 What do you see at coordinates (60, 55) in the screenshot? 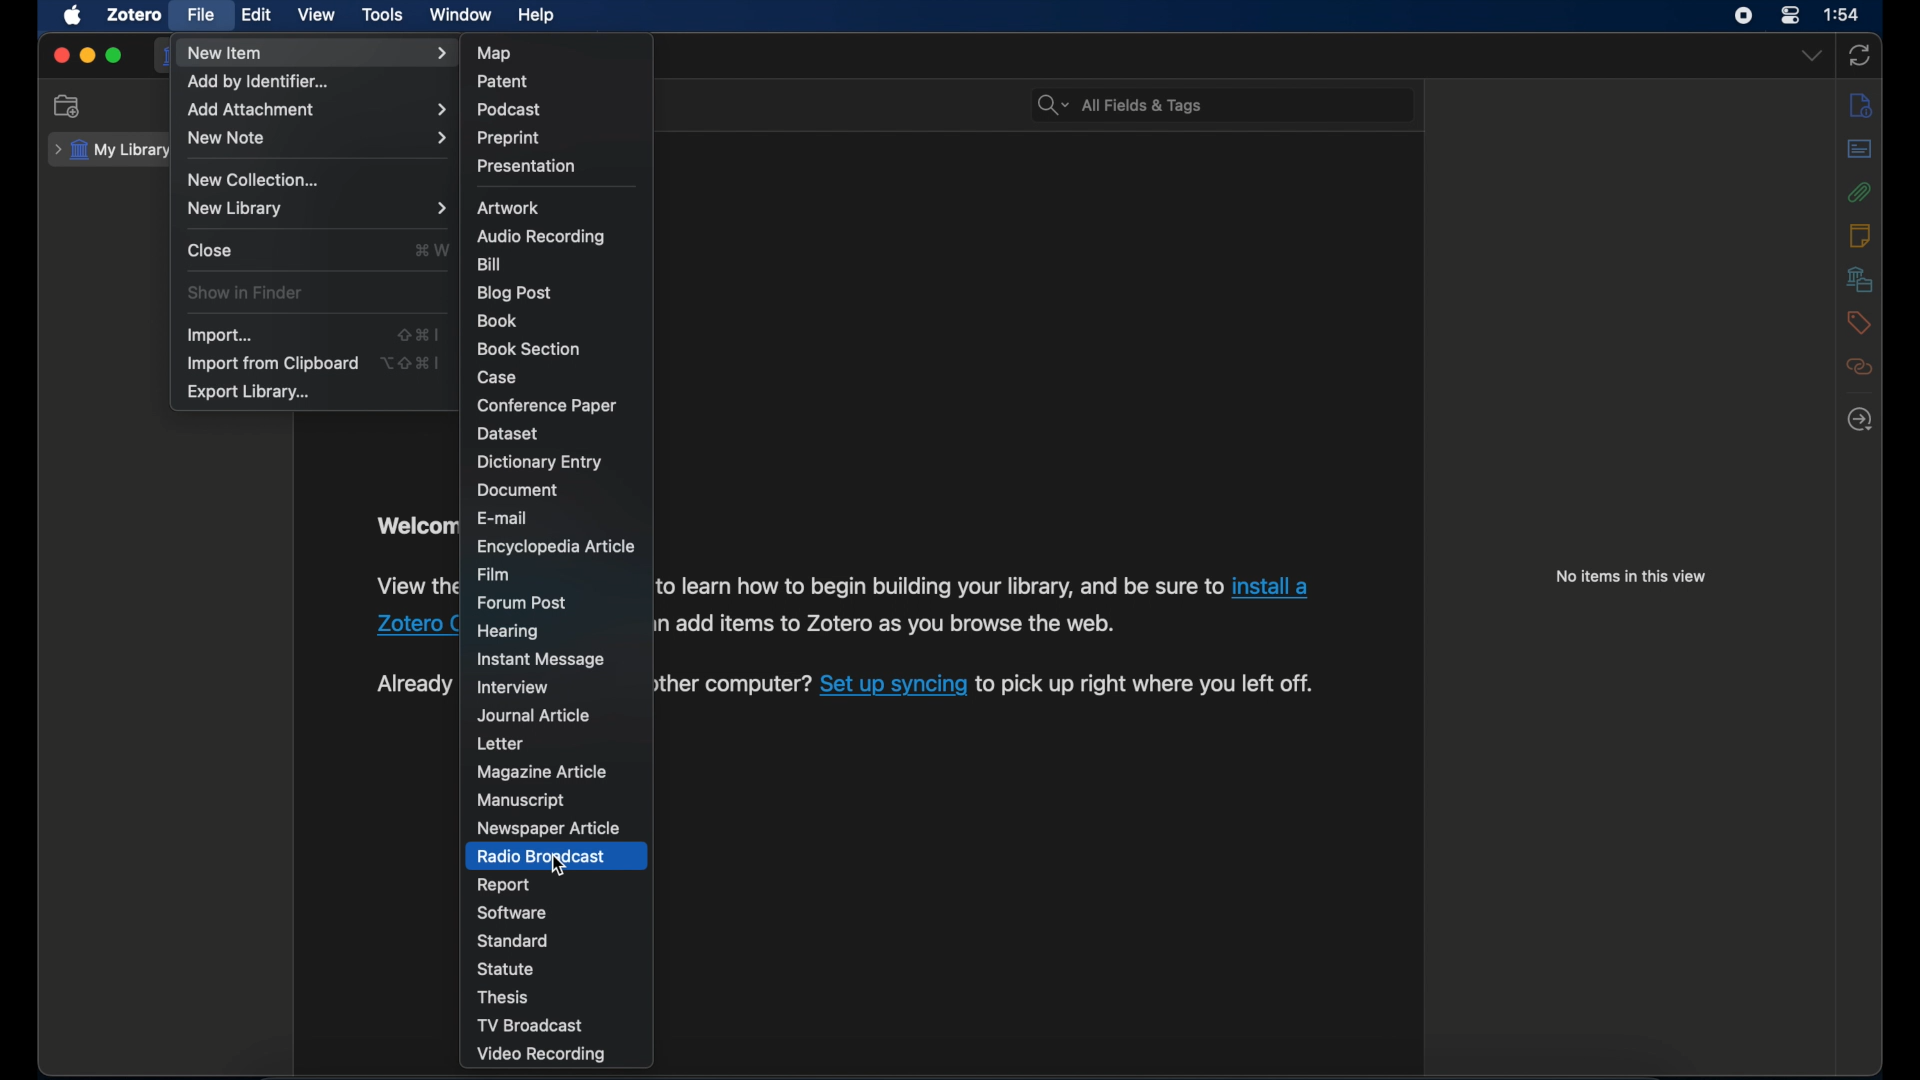
I see `close` at bounding box center [60, 55].